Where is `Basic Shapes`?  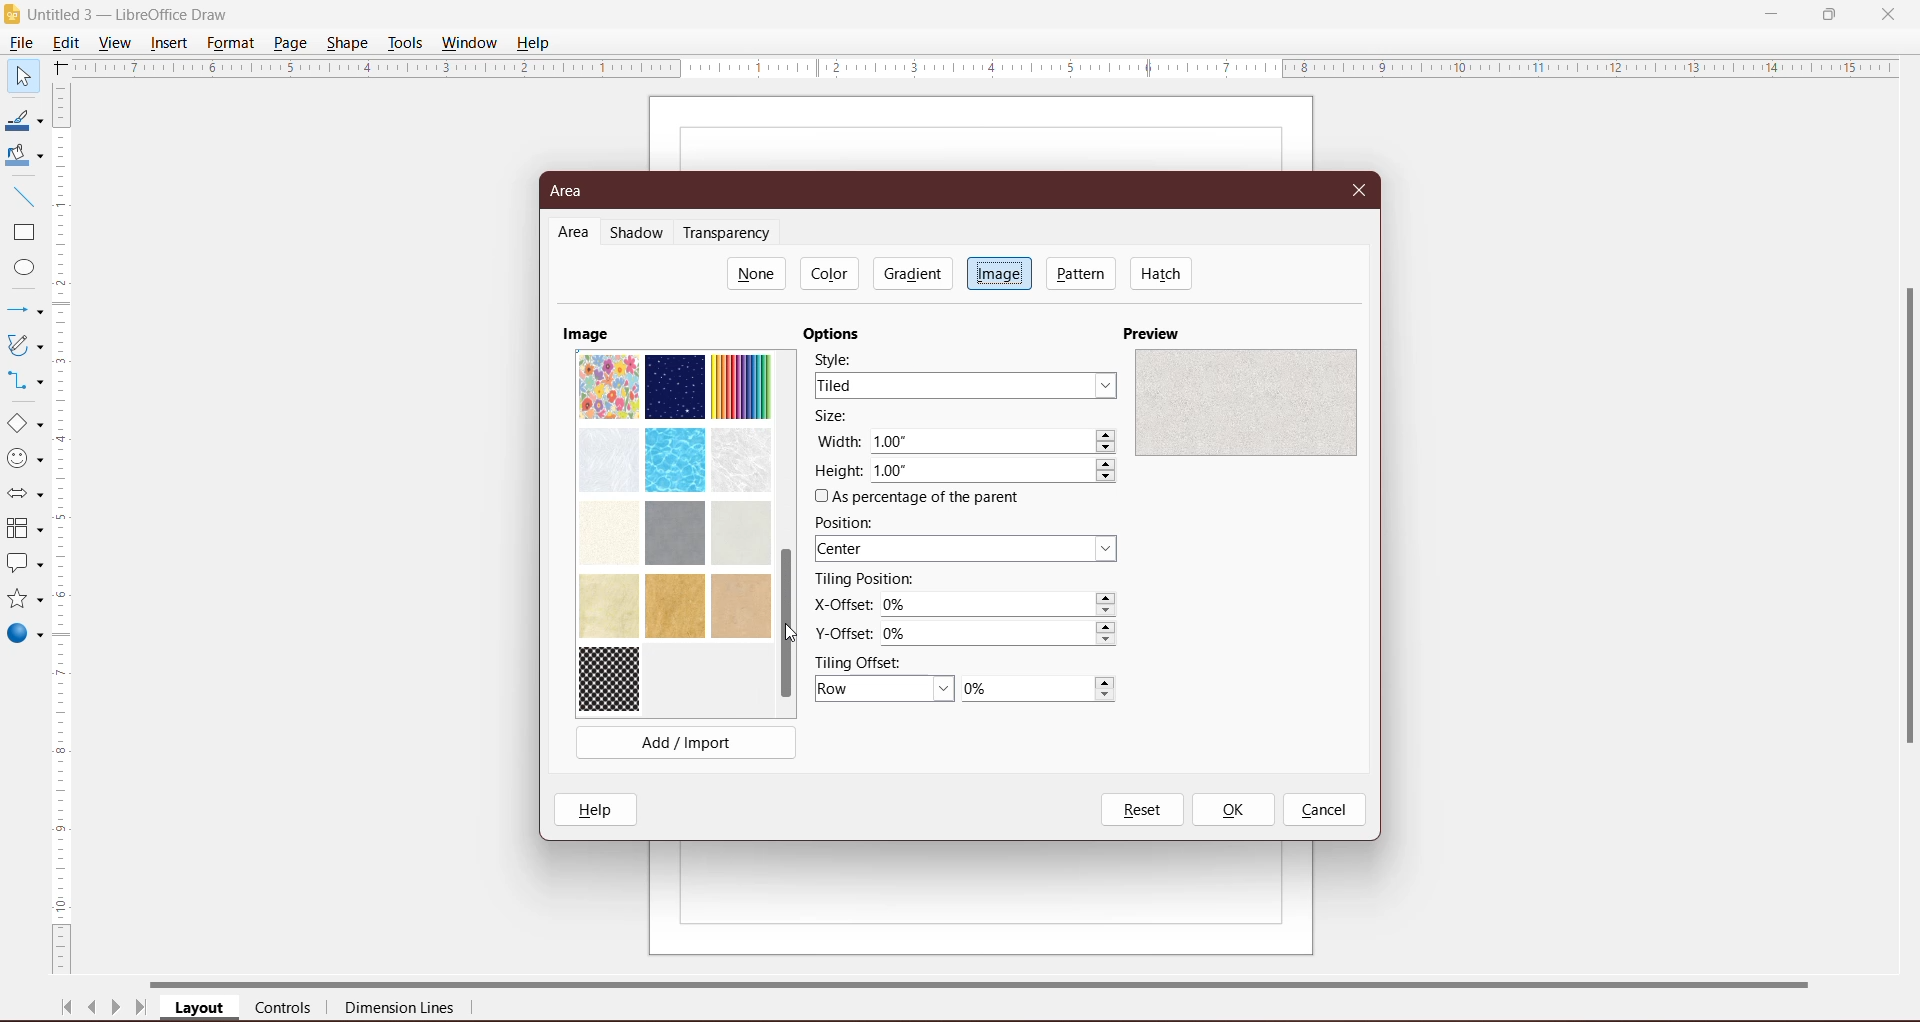
Basic Shapes is located at coordinates (24, 424).